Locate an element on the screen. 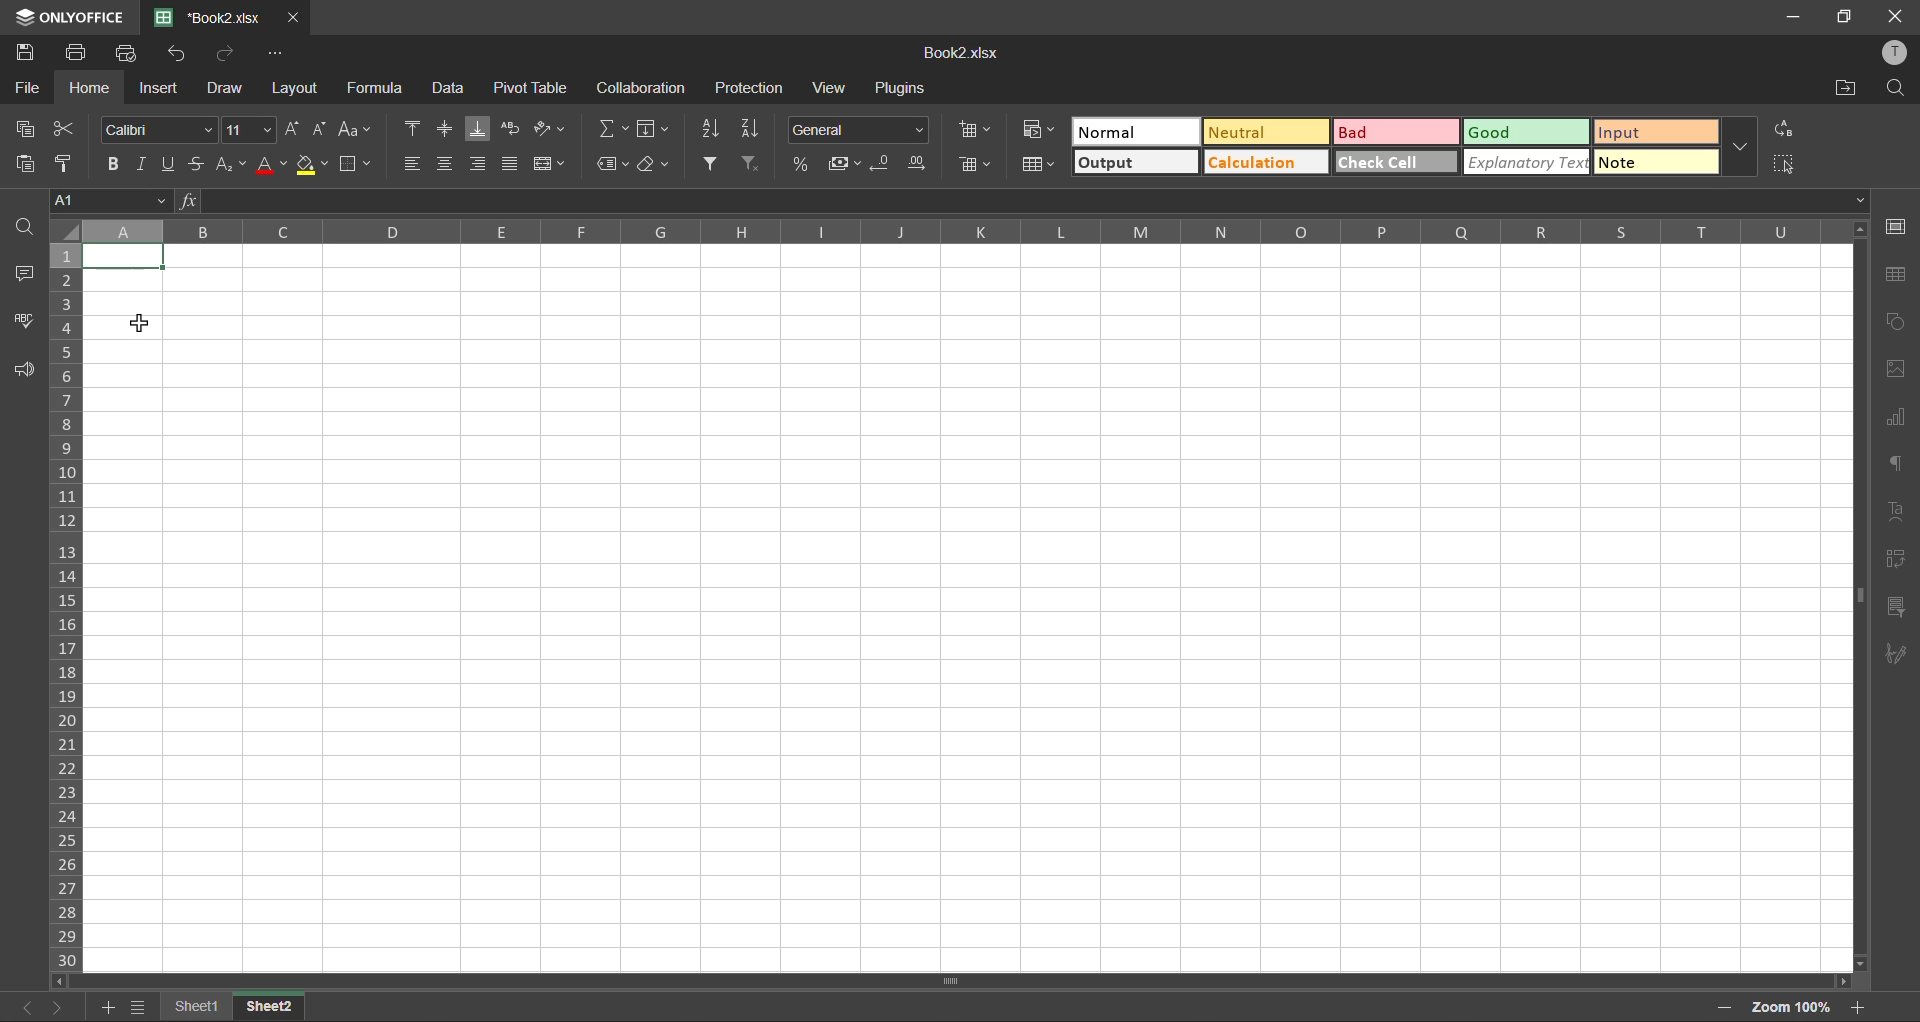 The height and width of the screenshot is (1022, 1920). protection is located at coordinates (750, 88).